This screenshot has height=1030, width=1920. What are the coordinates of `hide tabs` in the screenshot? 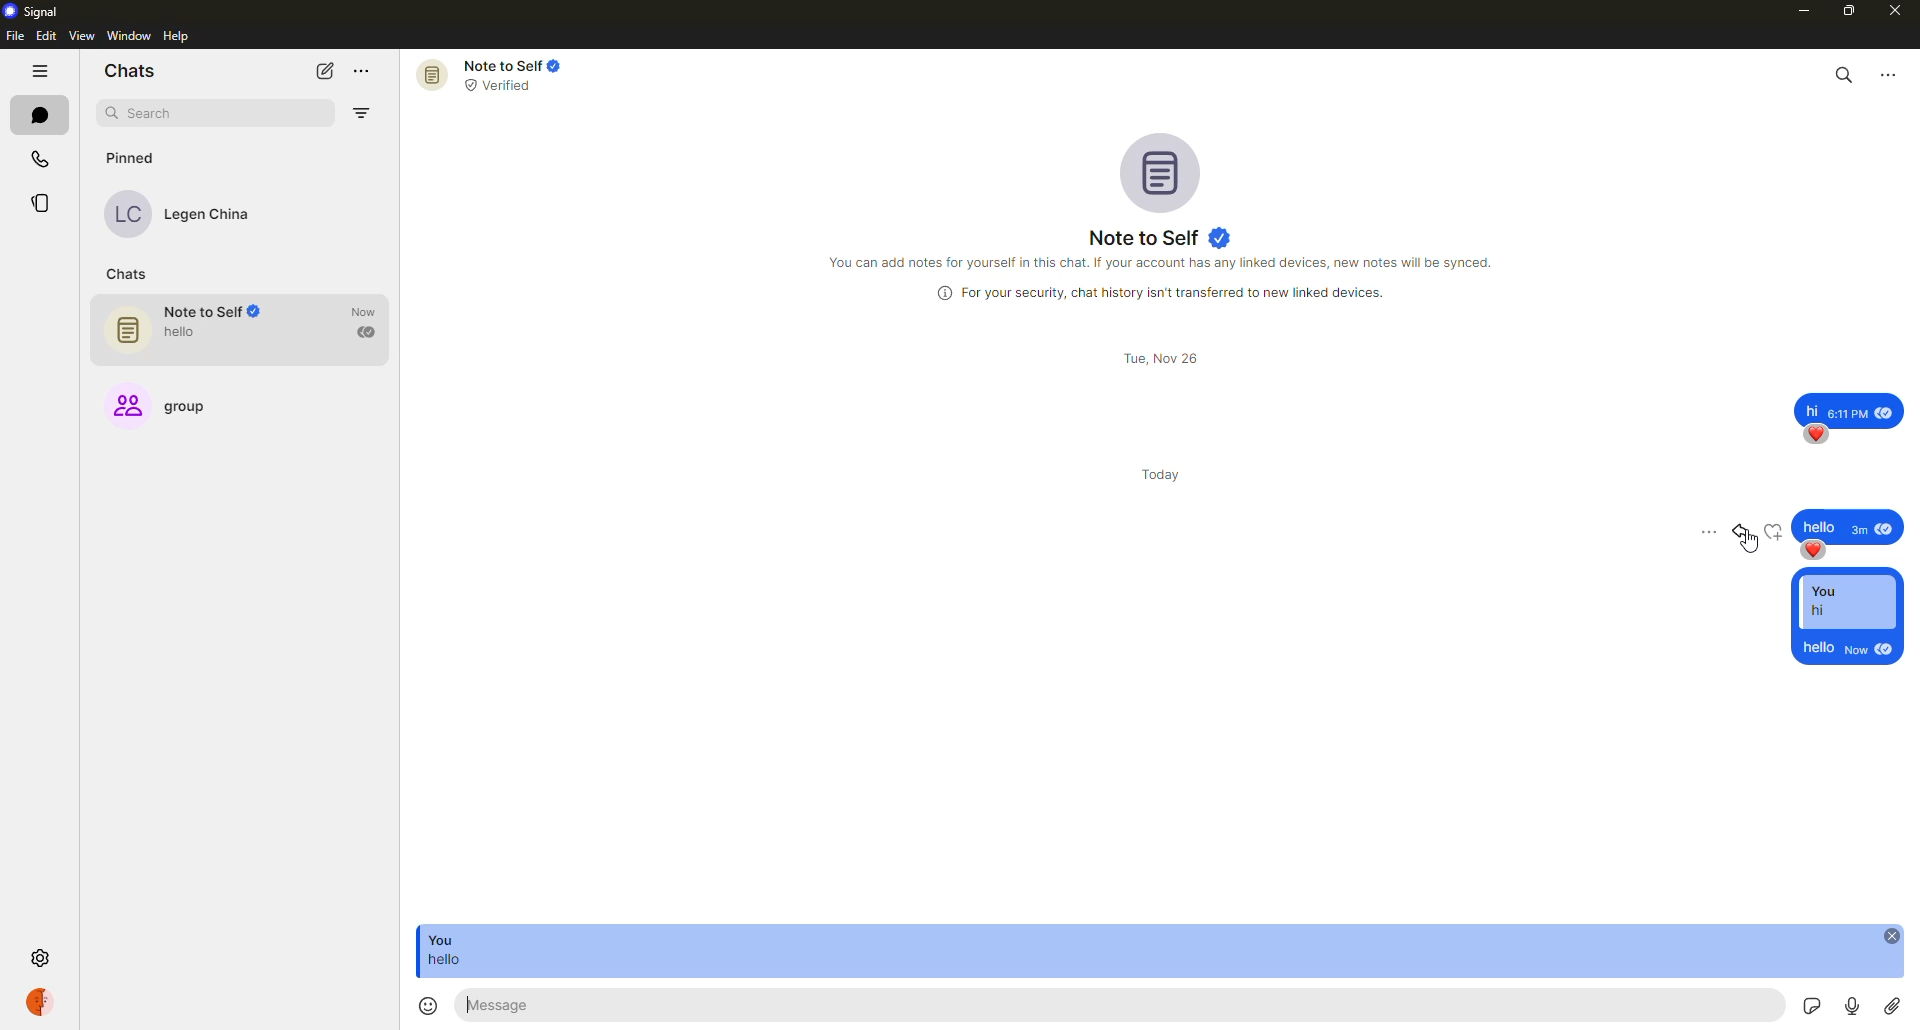 It's located at (42, 71).